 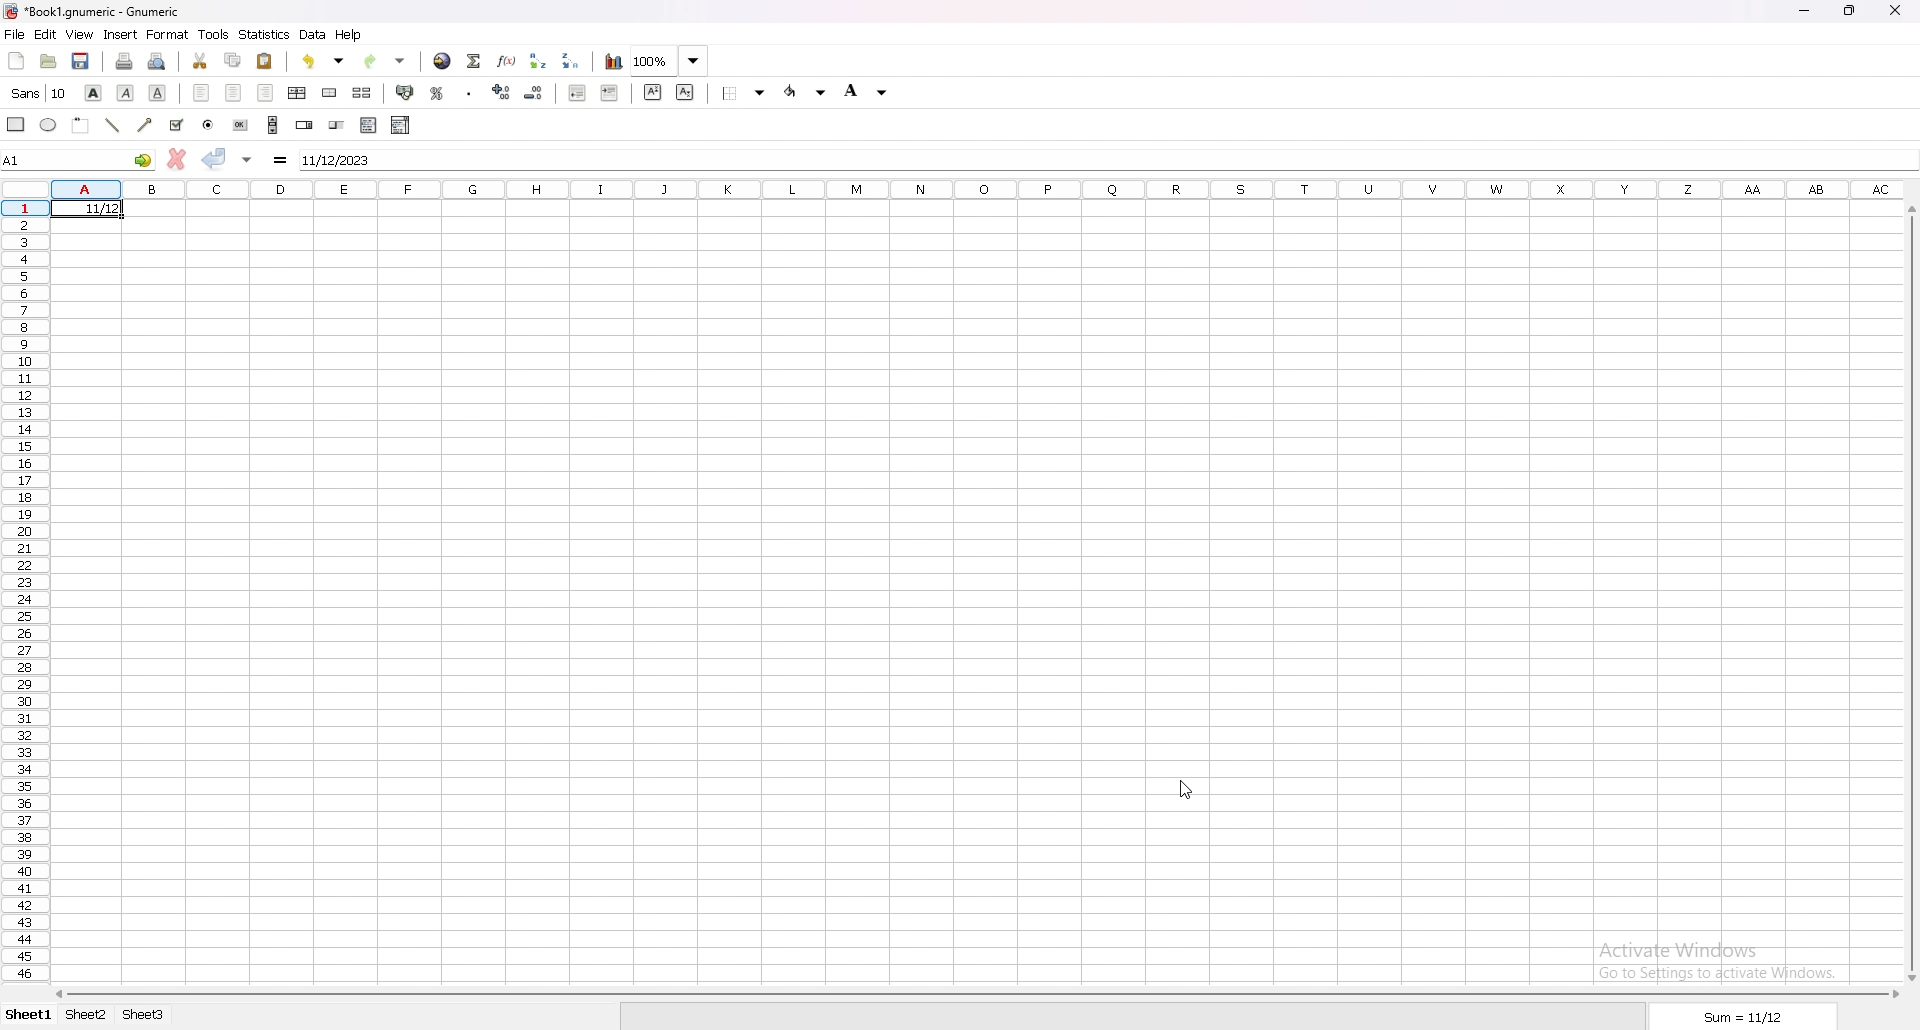 I want to click on centre horizontally, so click(x=297, y=93).